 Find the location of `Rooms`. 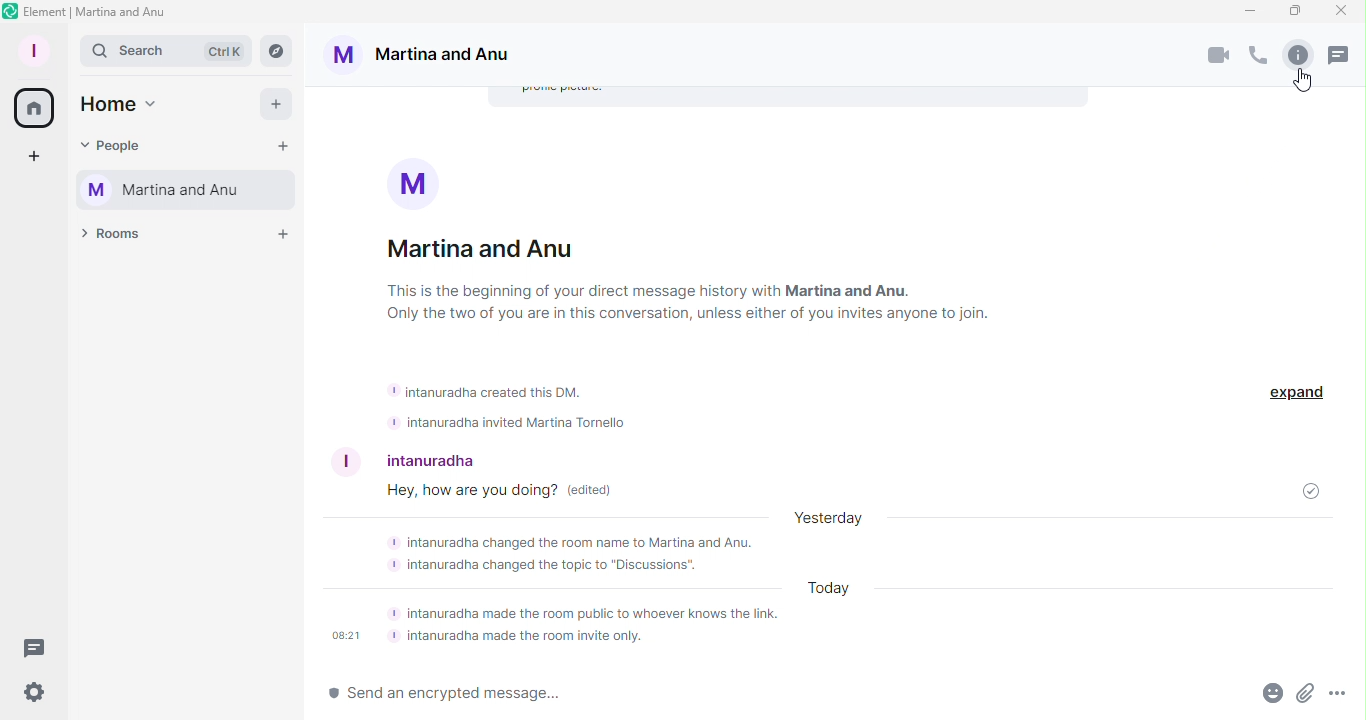

Rooms is located at coordinates (118, 238).